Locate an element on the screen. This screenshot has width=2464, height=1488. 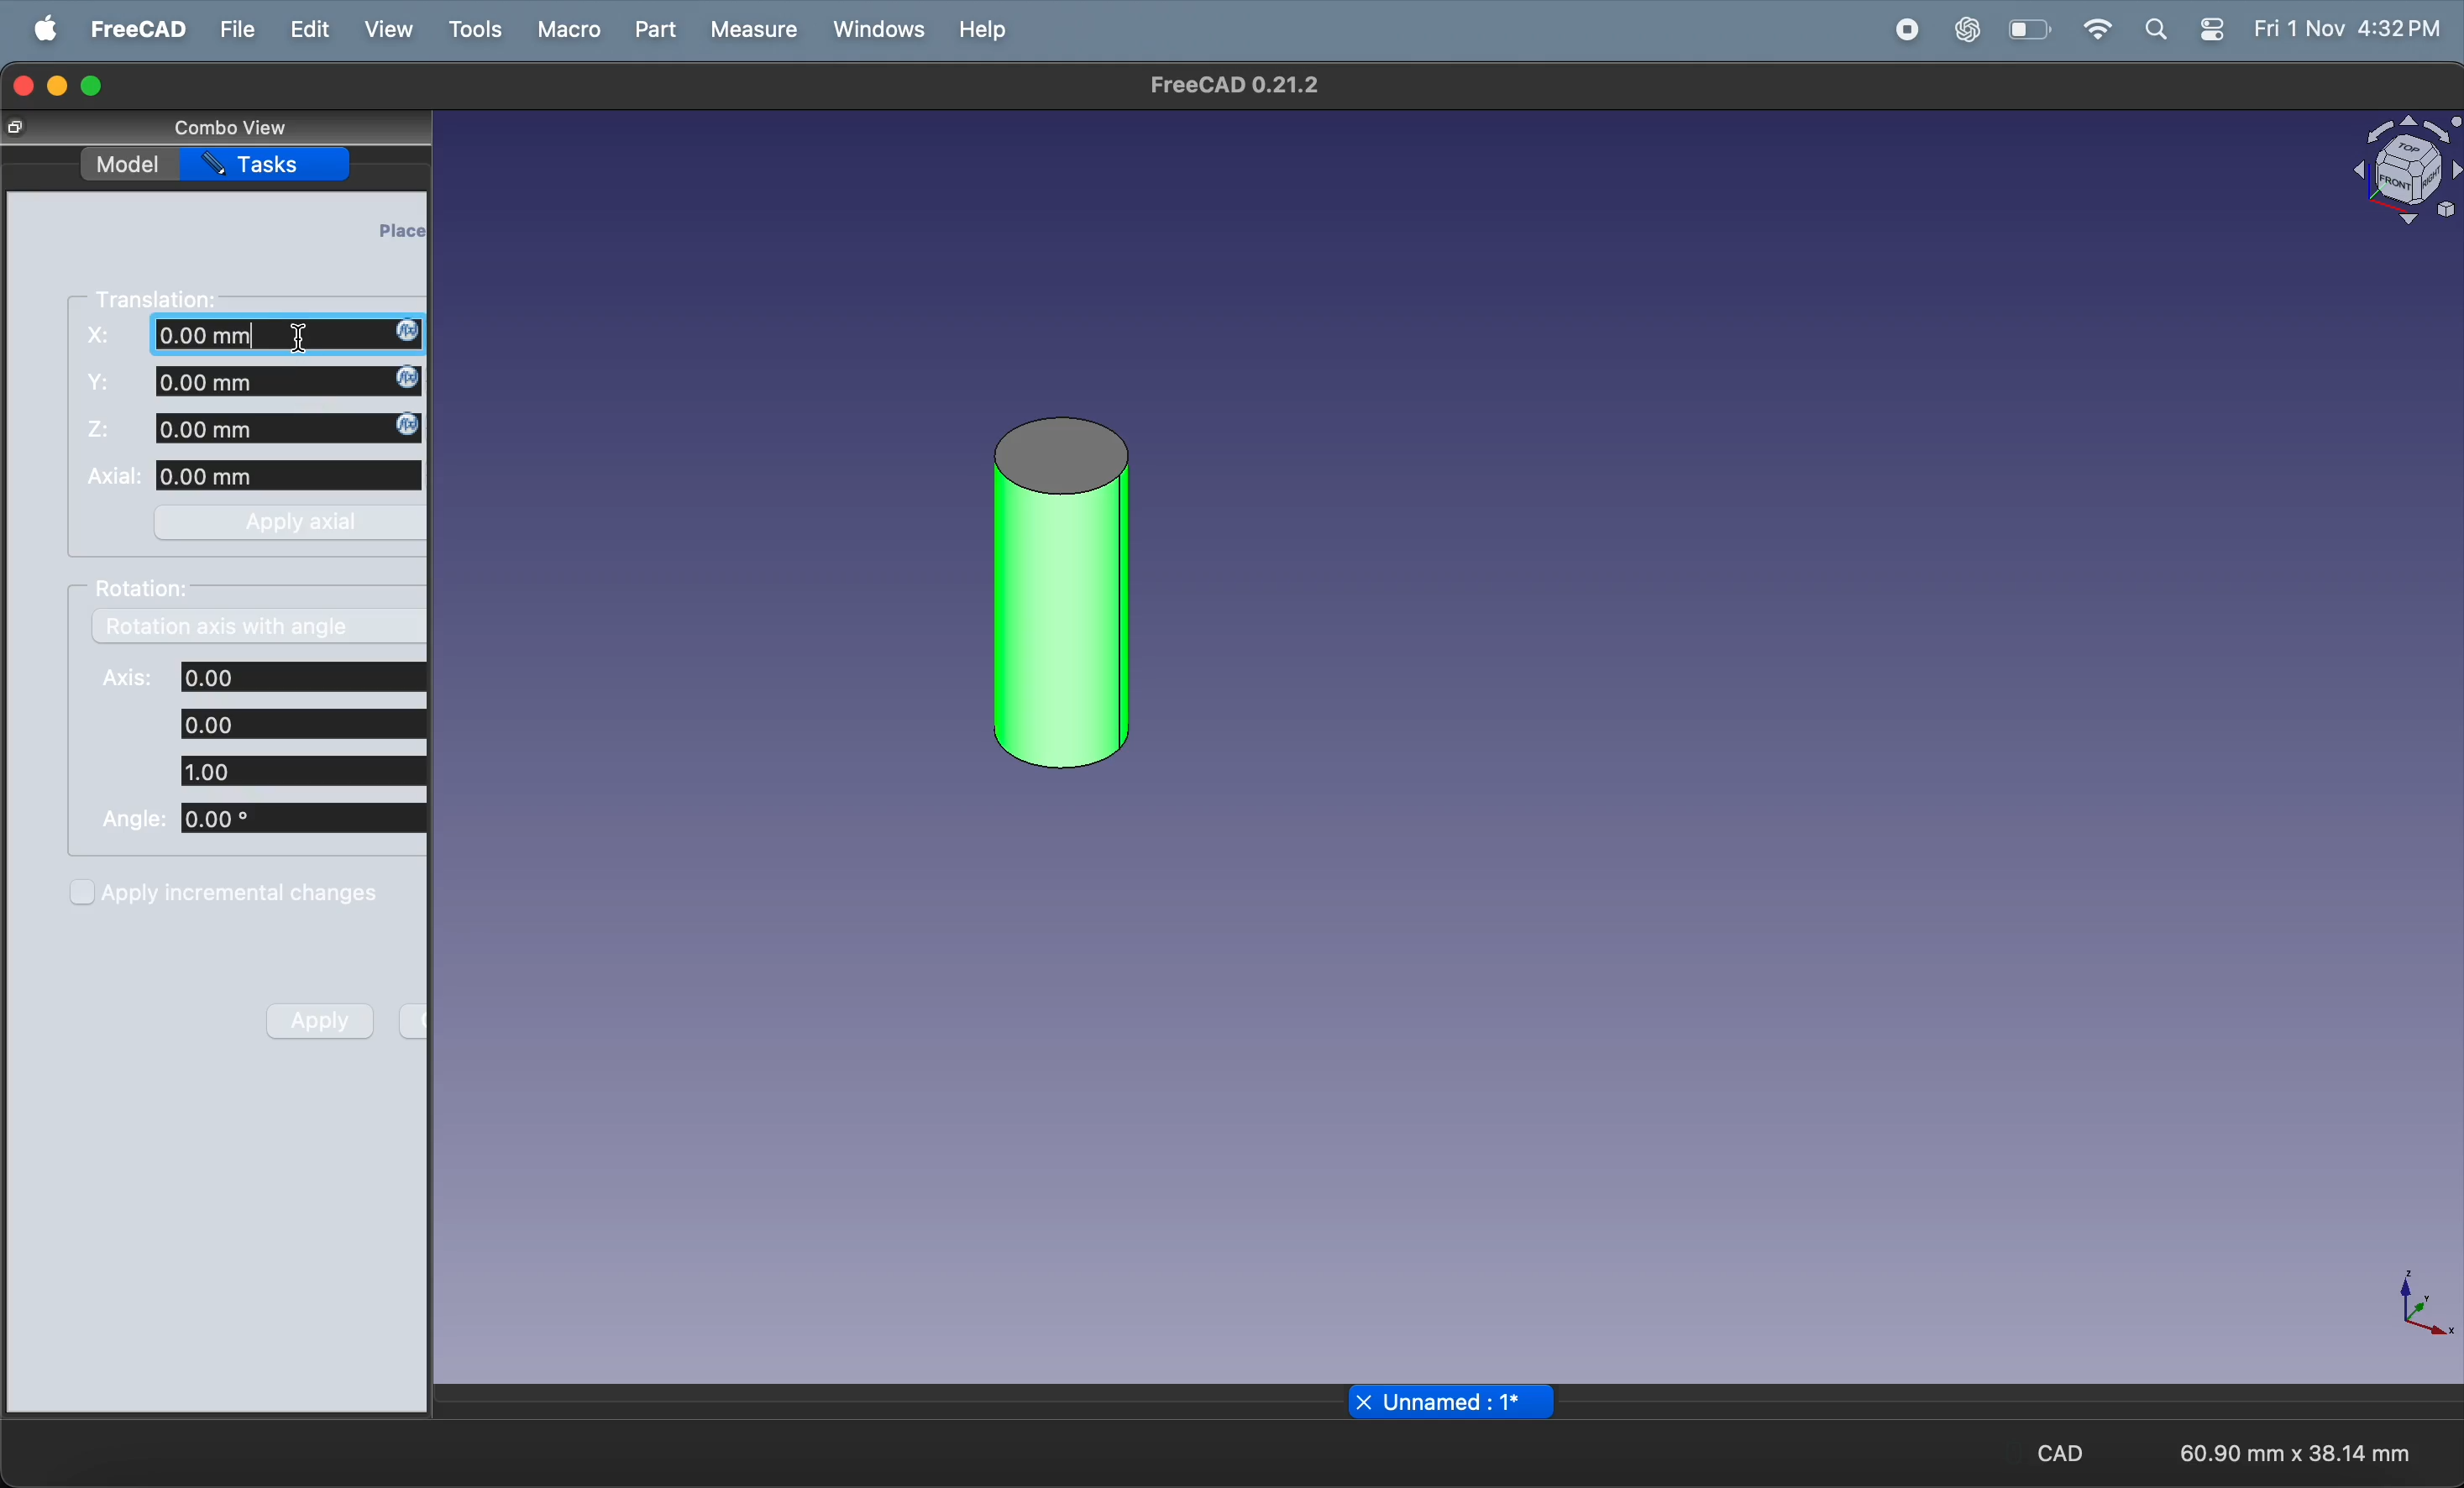
object view is located at coordinates (2406, 170).